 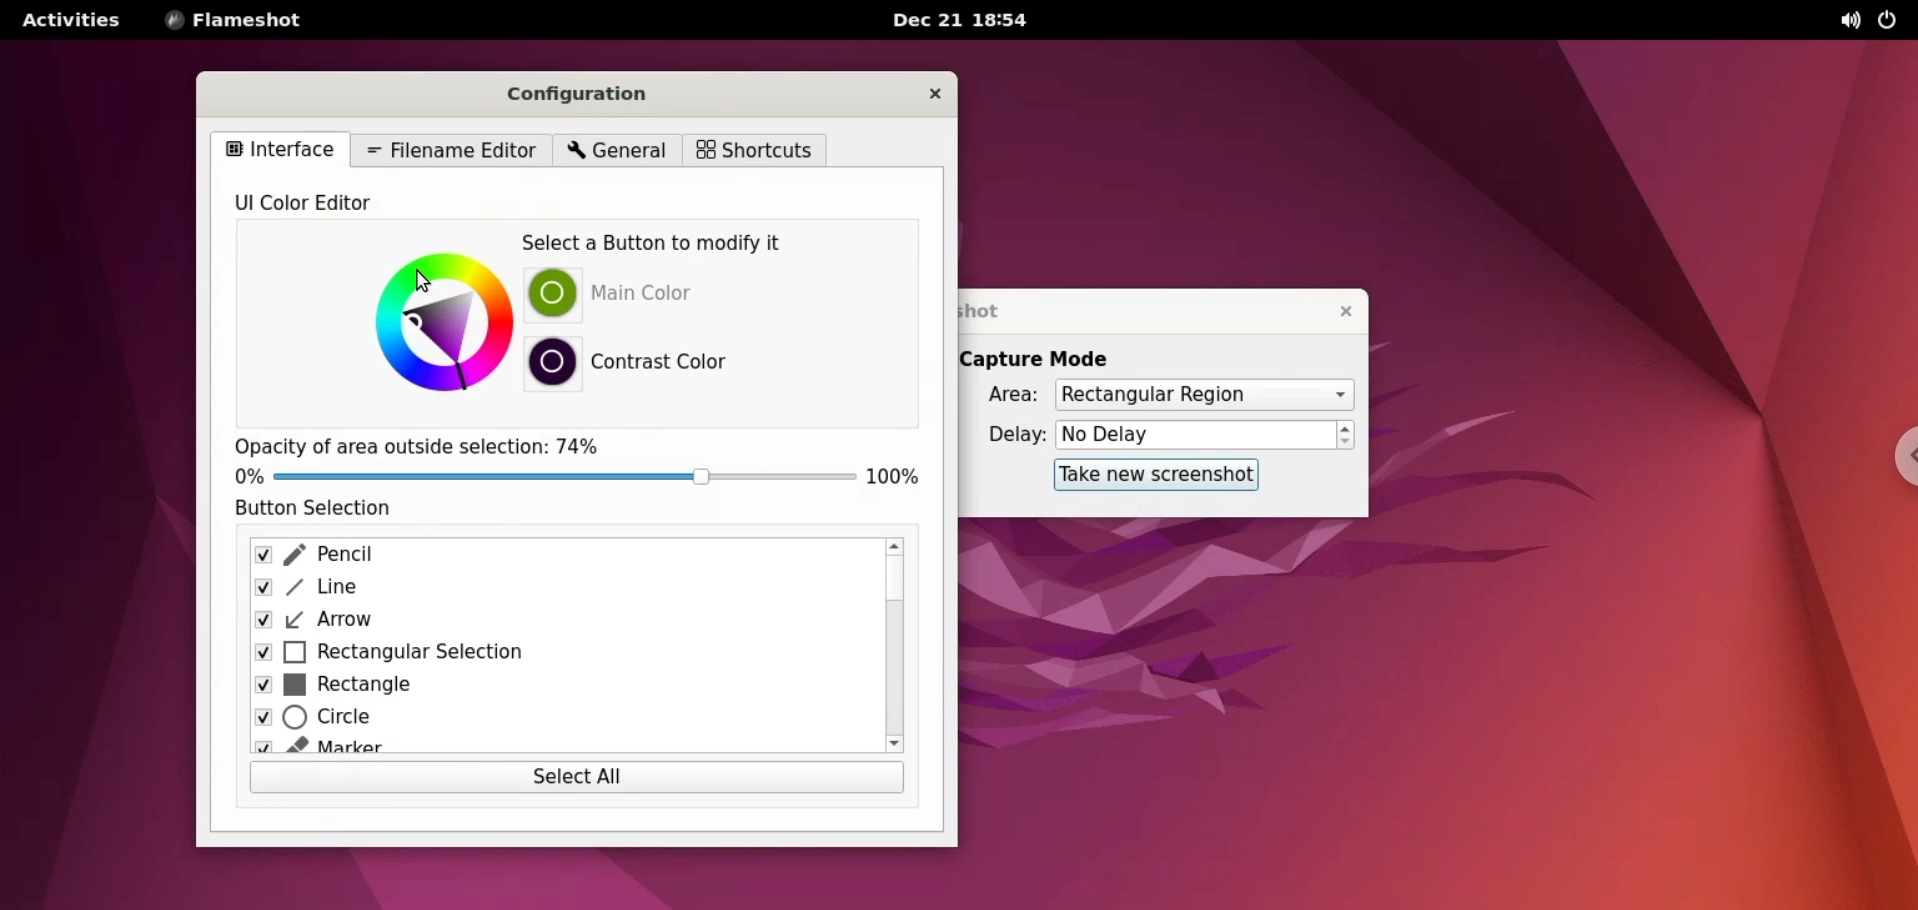 What do you see at coordinates (553, 589) in the screenshot?
I see `line checkbox` at bounding box center [553, 589].